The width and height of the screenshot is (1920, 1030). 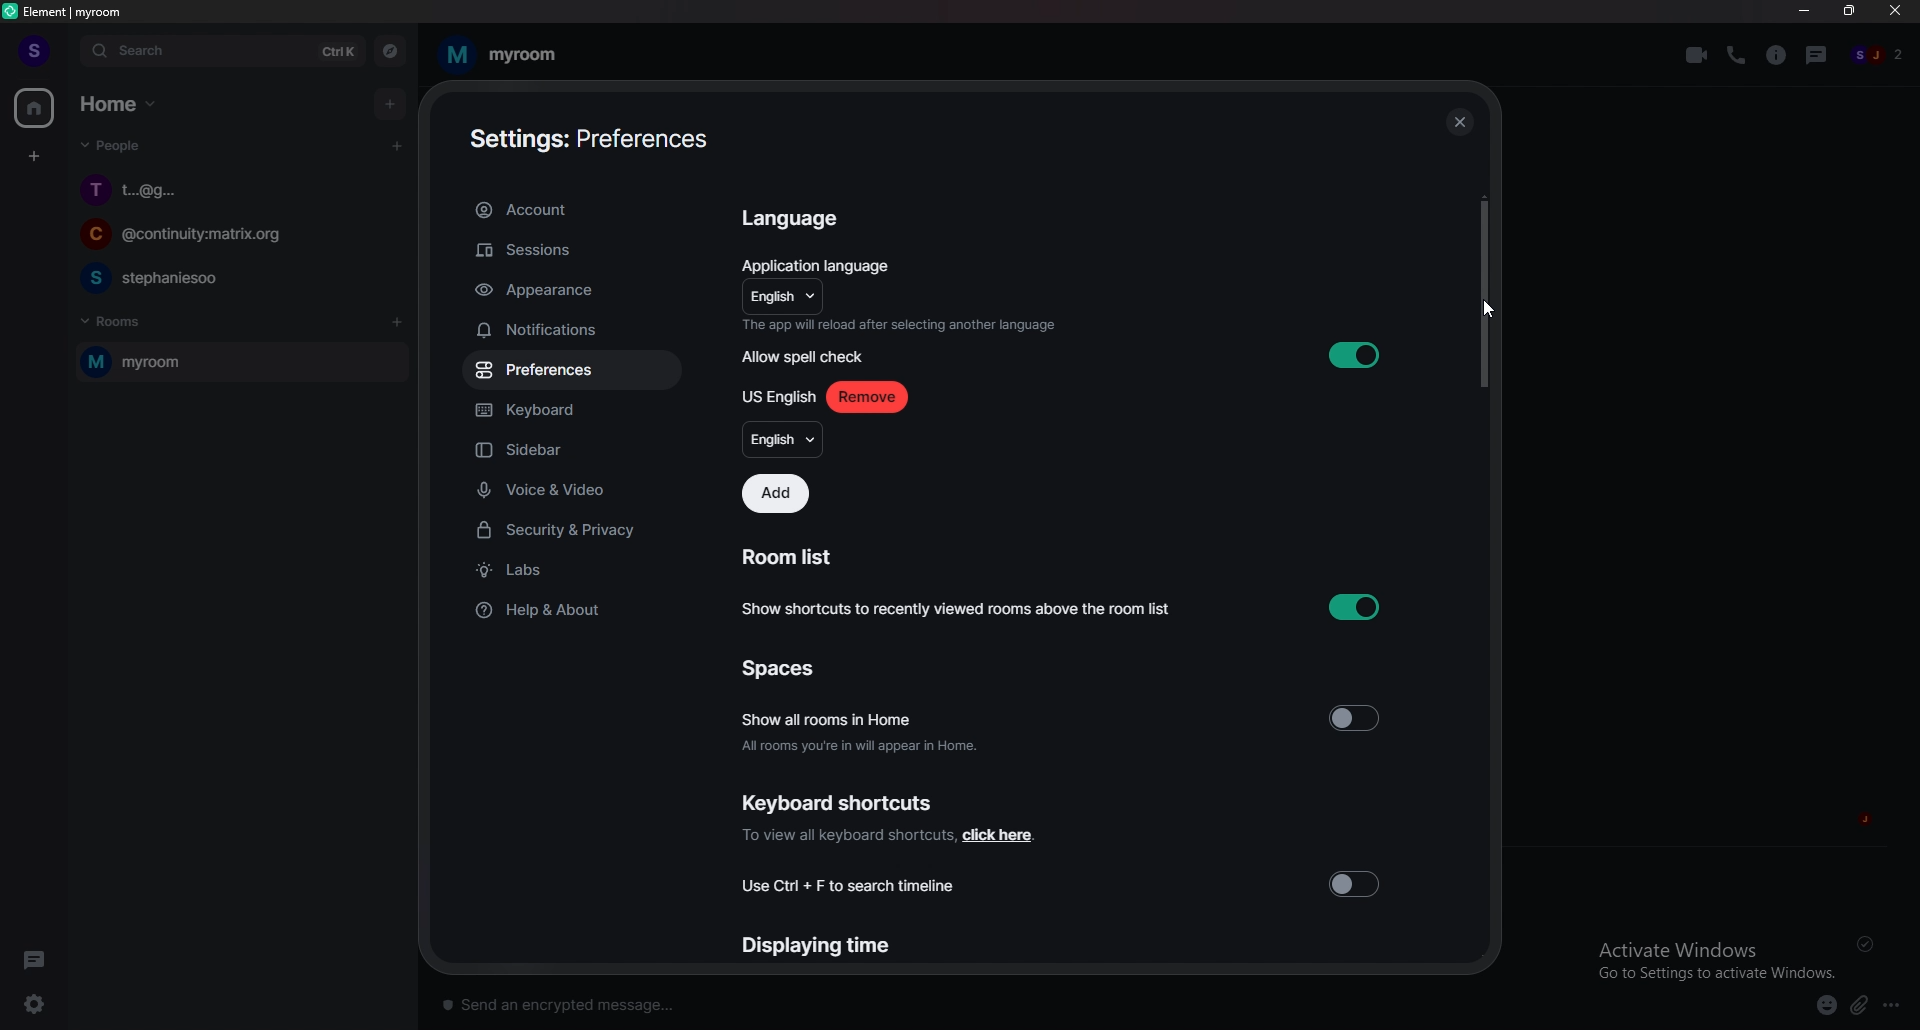 I want to click on language, so click(x=780, y=298).